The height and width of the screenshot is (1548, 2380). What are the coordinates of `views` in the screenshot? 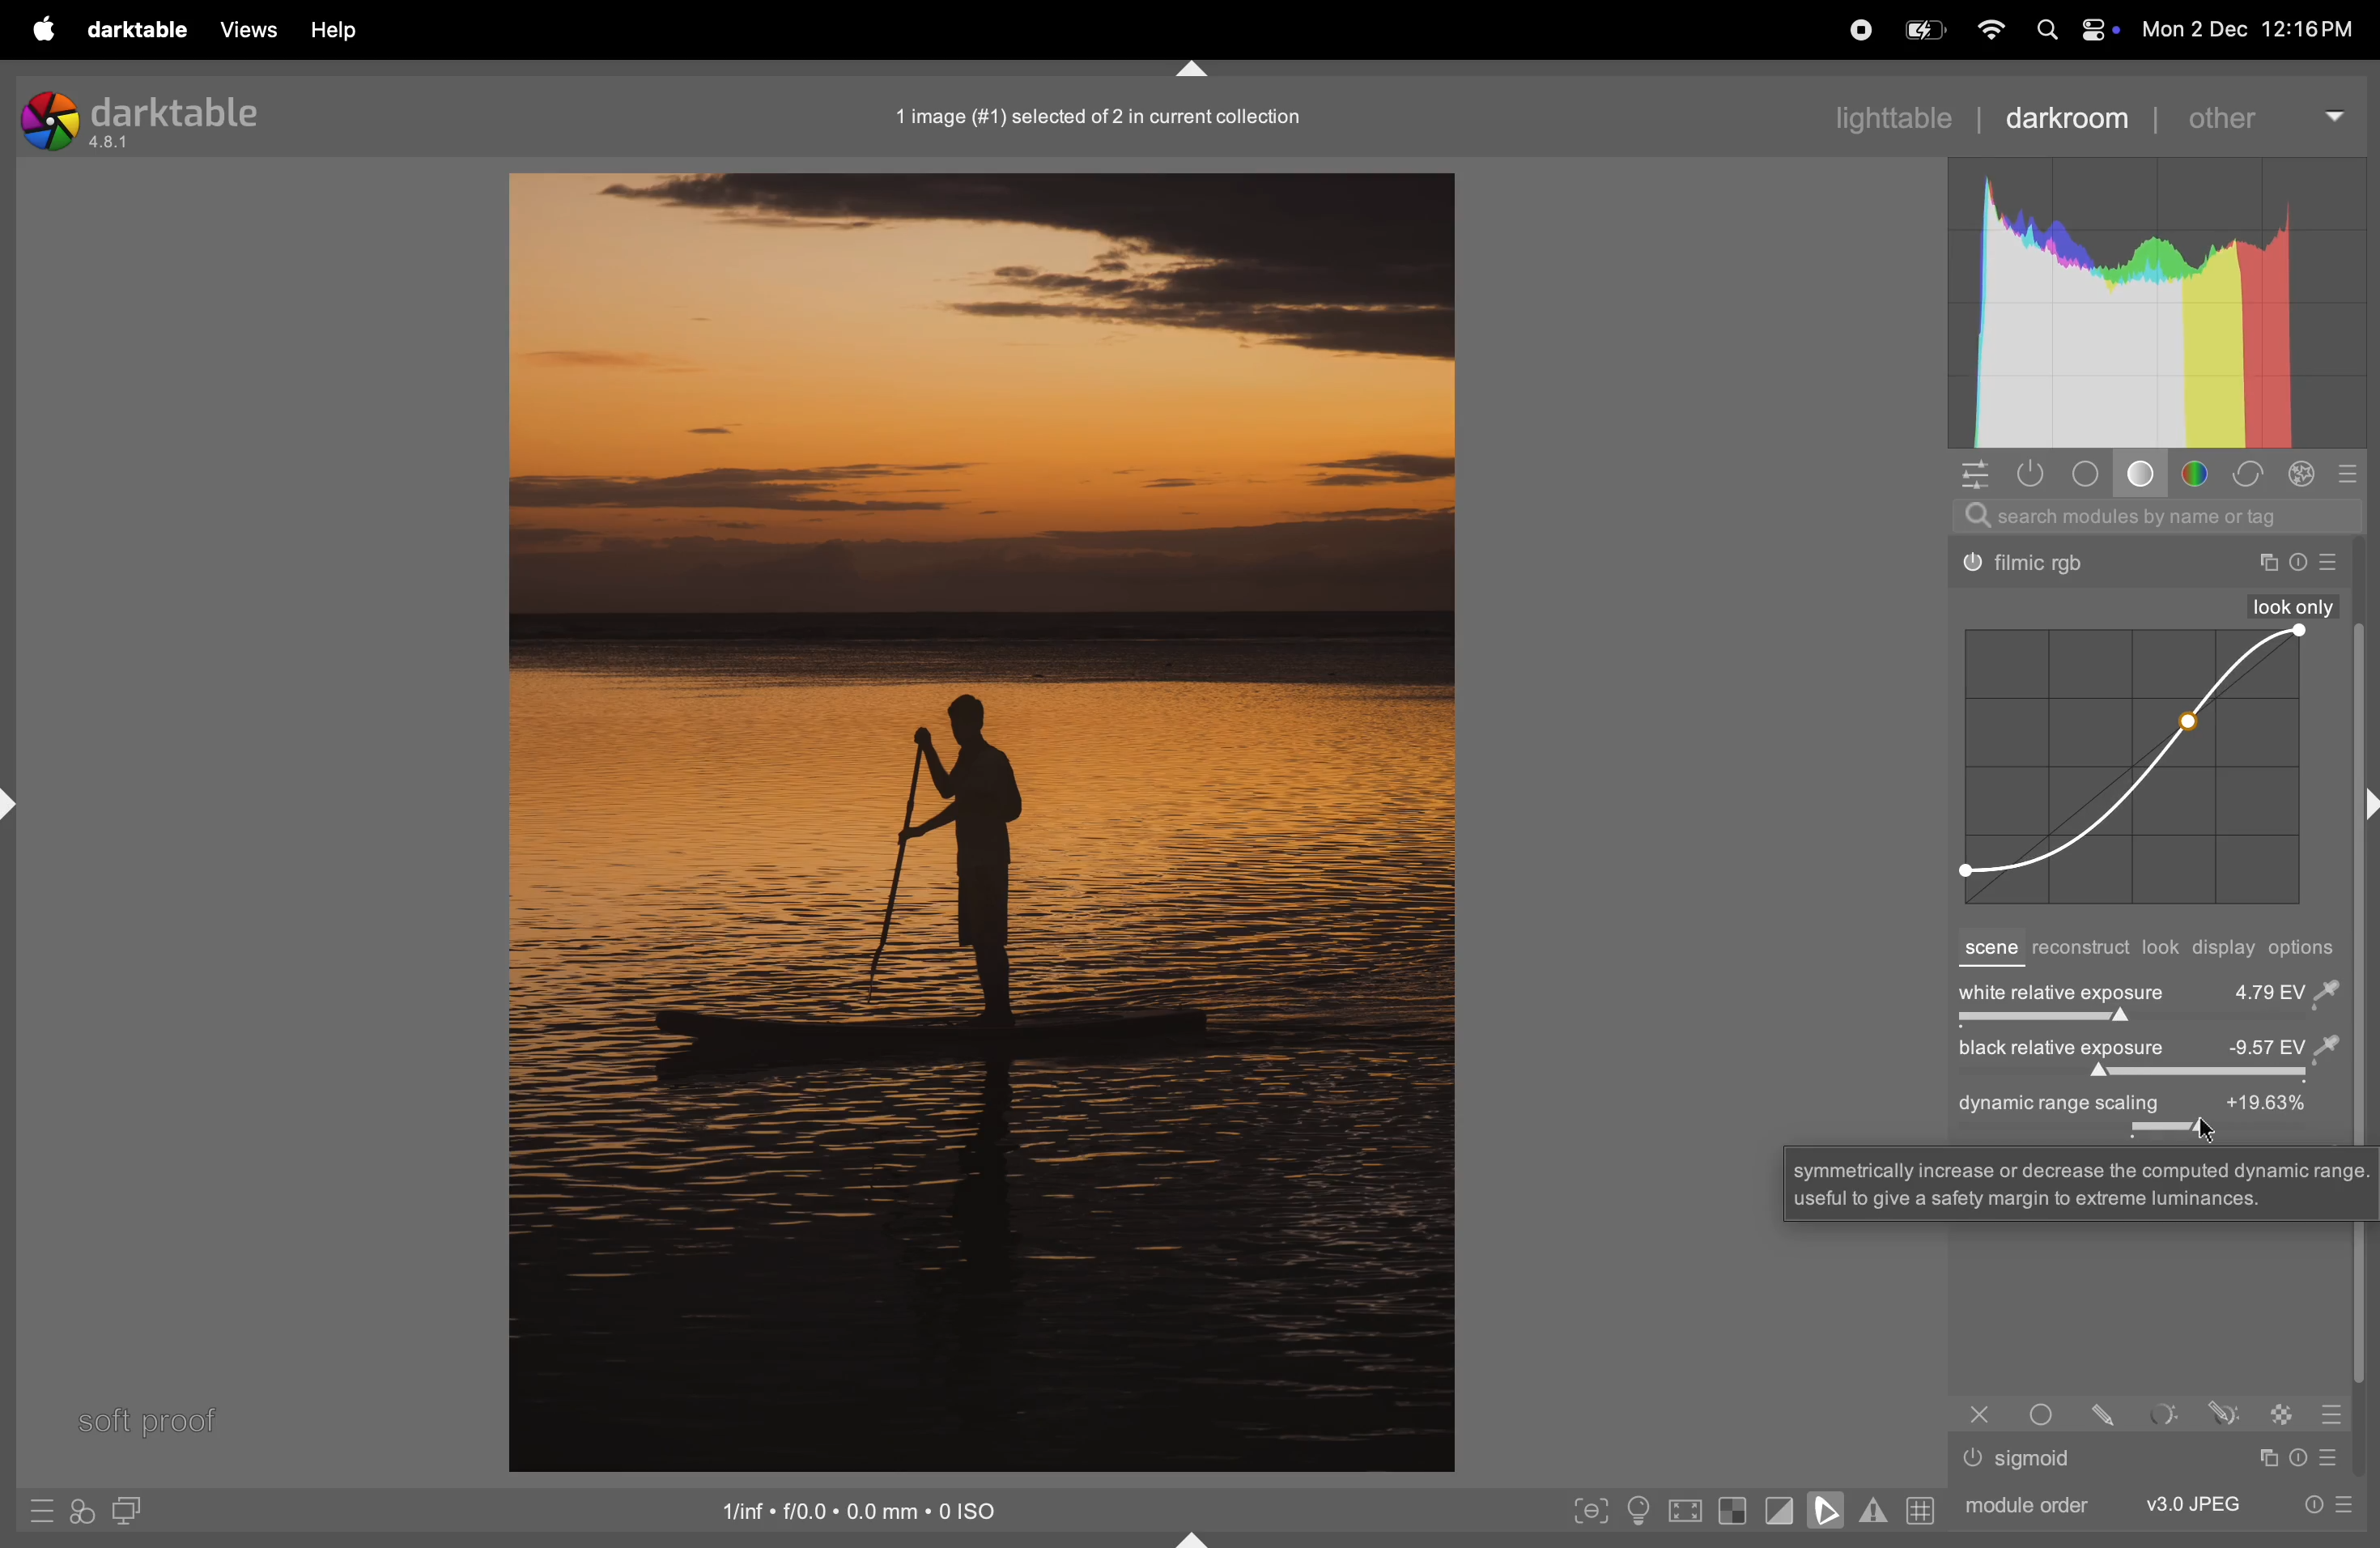 It's located at (243, 29).